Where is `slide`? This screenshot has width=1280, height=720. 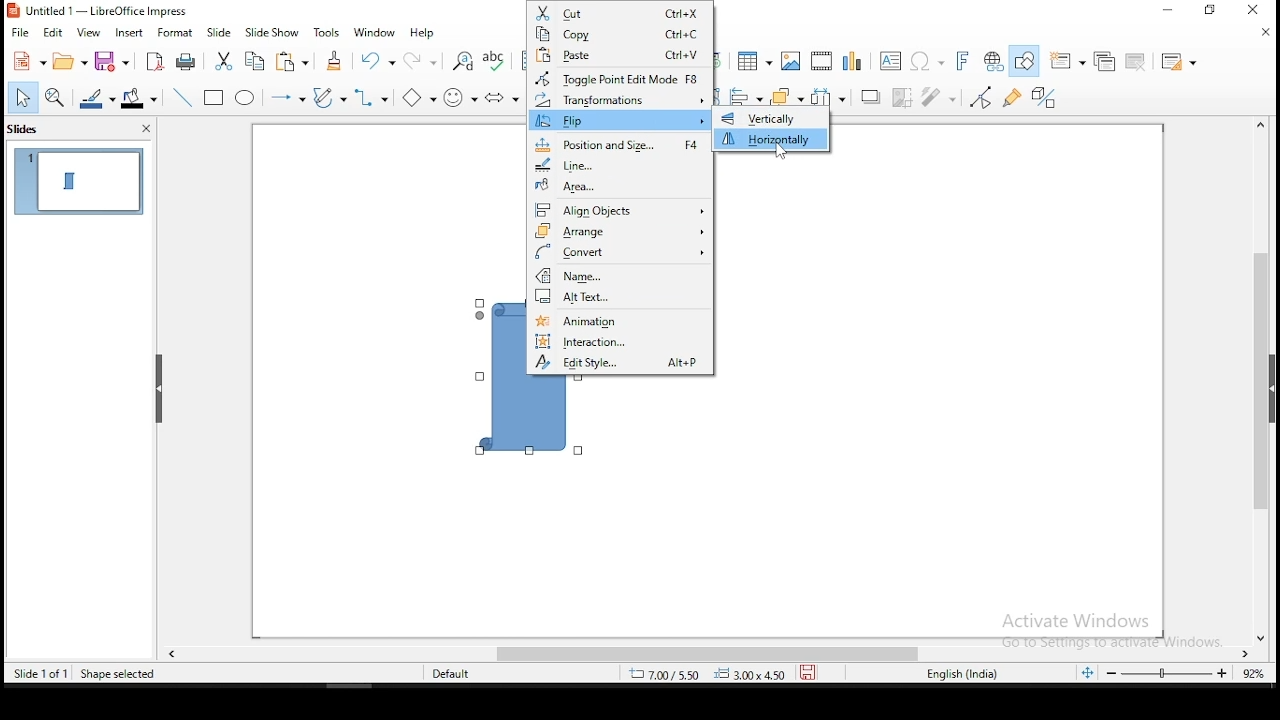 slide is located at coordinates (217, 33).